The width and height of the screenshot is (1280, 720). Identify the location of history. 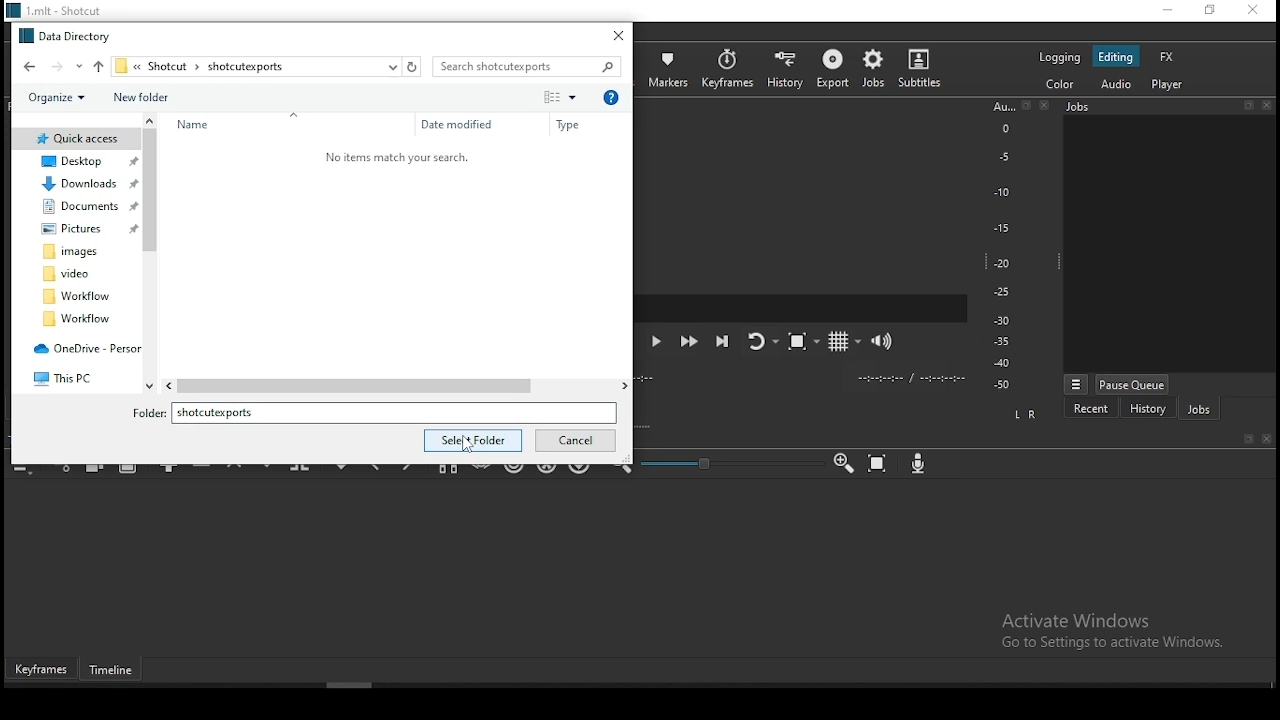
(786, 67).